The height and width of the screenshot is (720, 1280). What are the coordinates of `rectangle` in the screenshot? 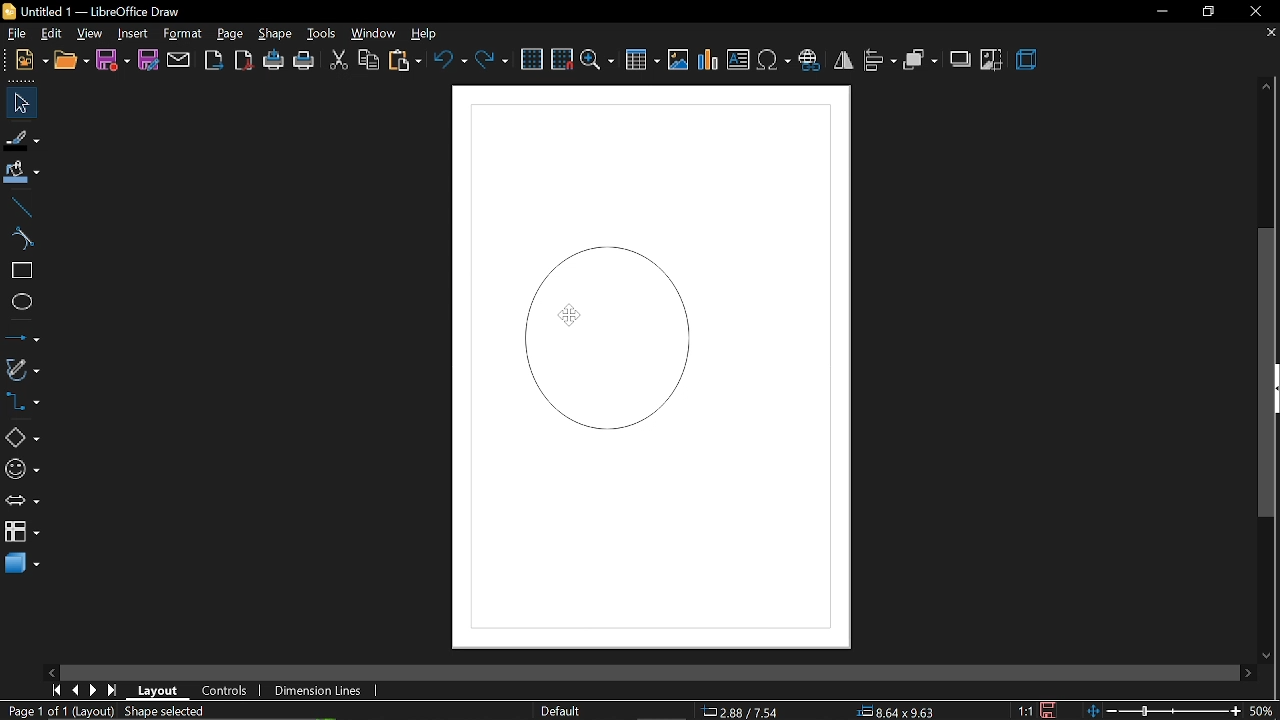 It's located at (21, 272).